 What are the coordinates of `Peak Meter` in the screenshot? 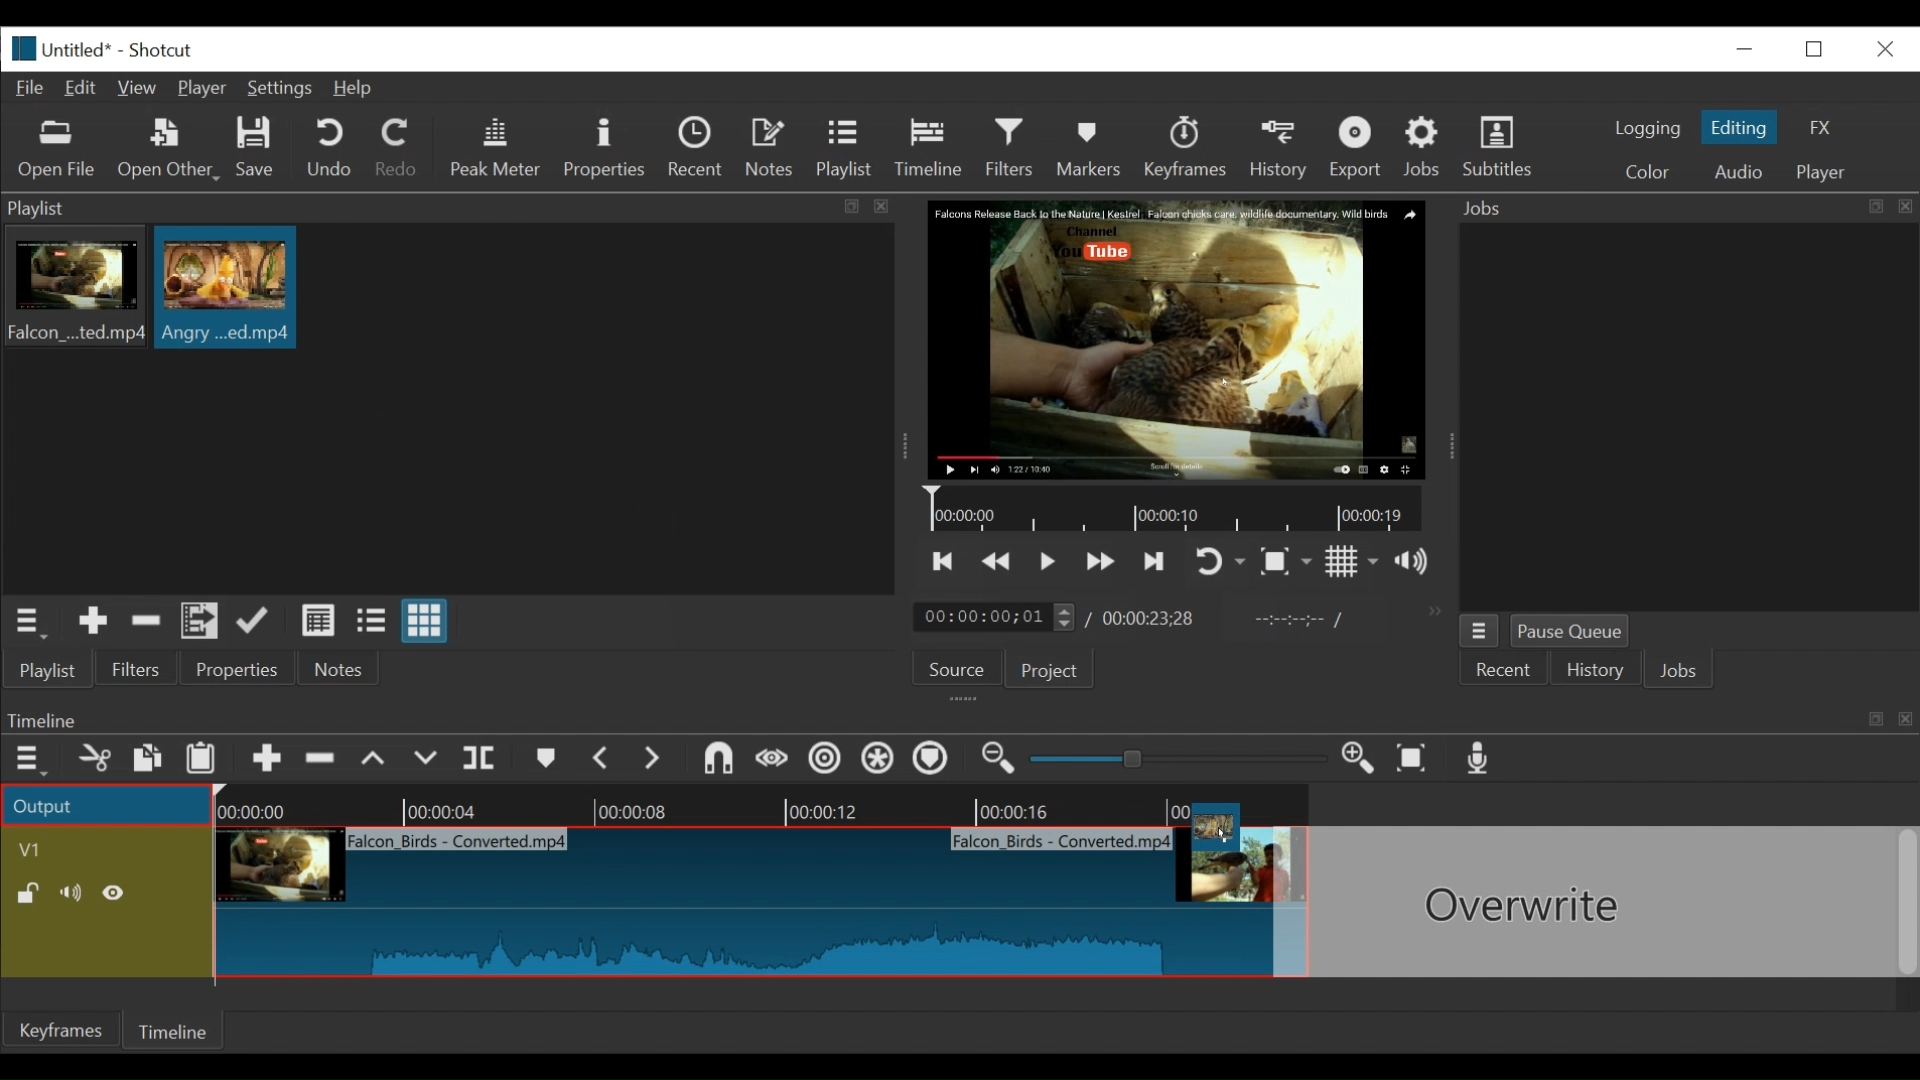 It's located at (499, 148).